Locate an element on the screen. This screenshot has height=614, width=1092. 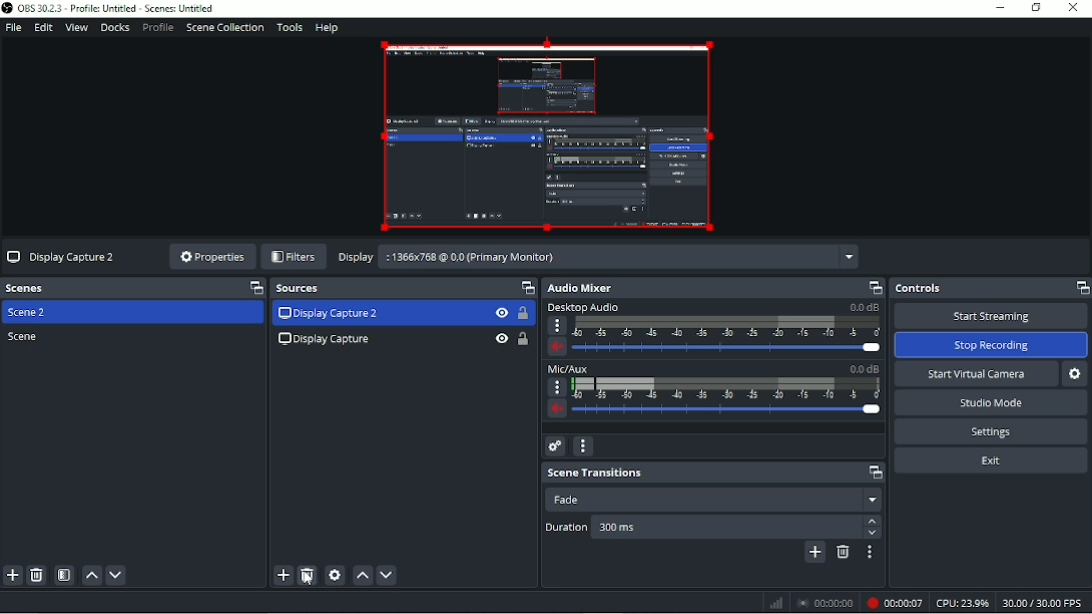
View is located at coordinates (500, 335).